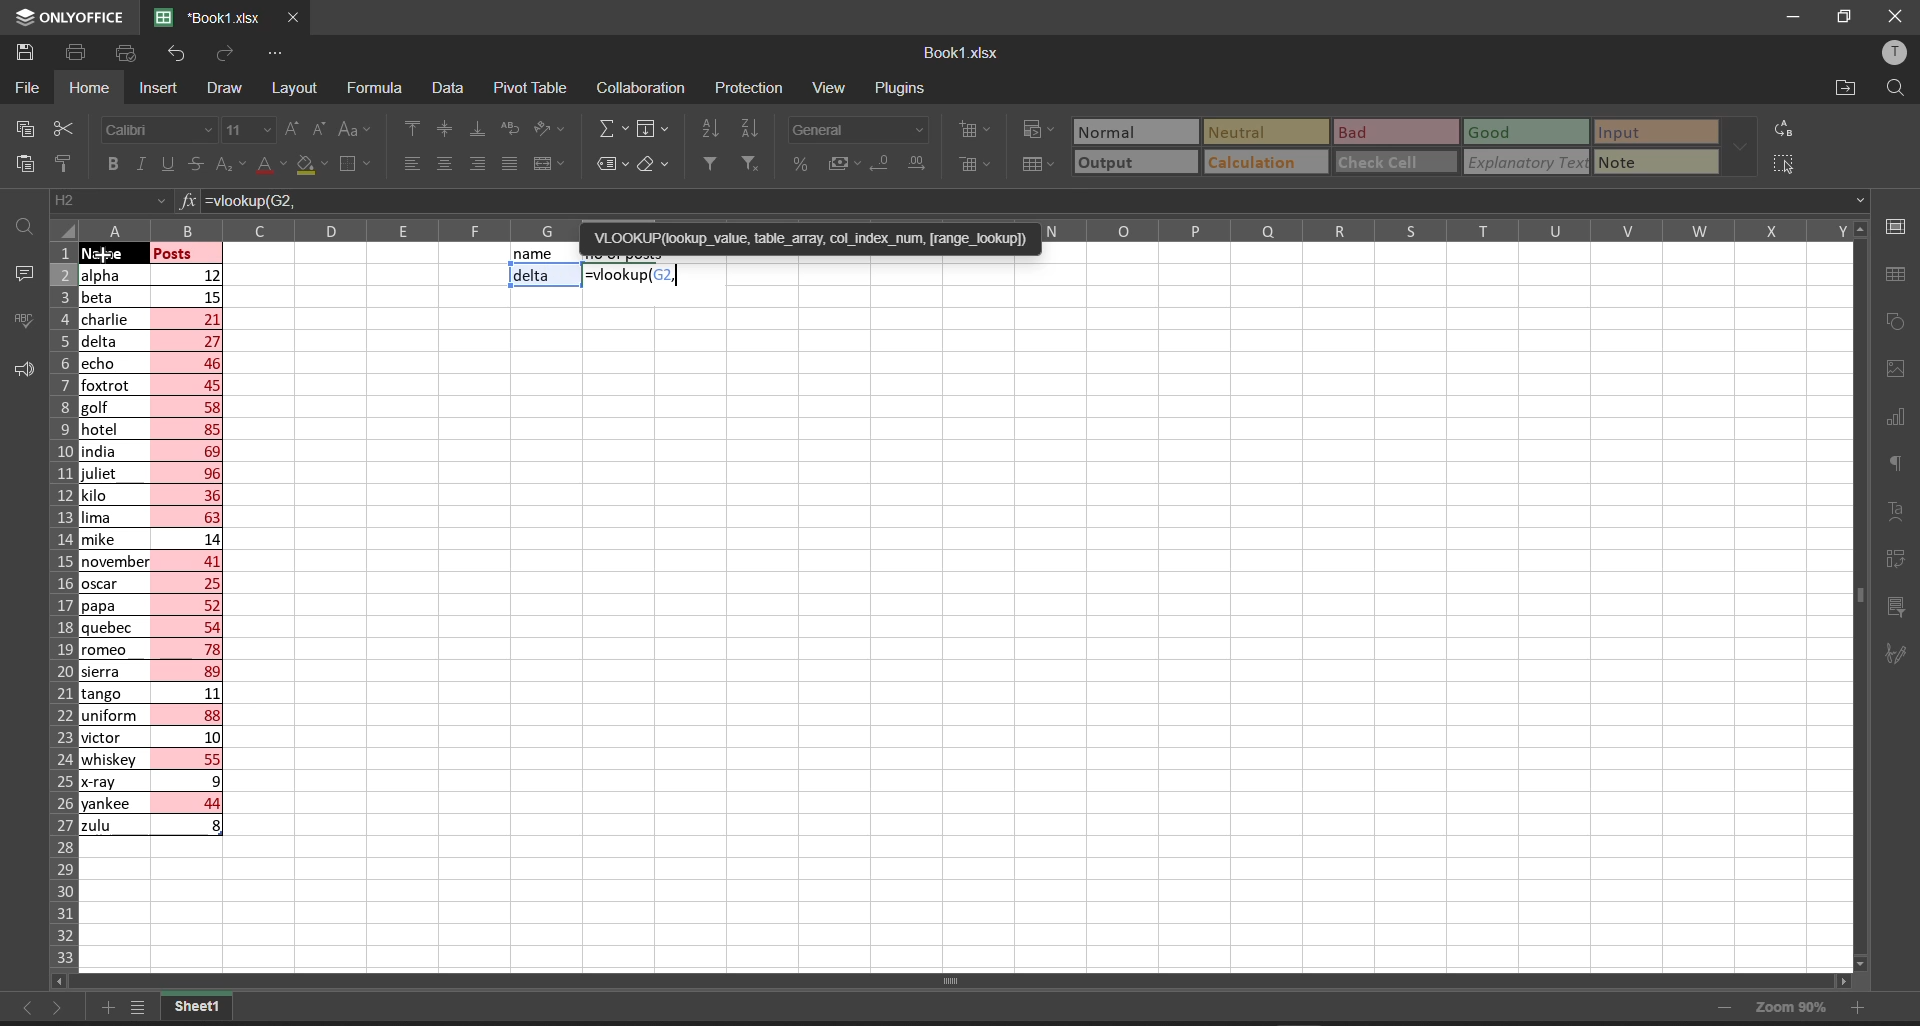 Image resolution: width=1920 pixels, height=1026 pixels. Describe the element at coordinates (442, 165) in the screenshot. I see `align center` at that location.